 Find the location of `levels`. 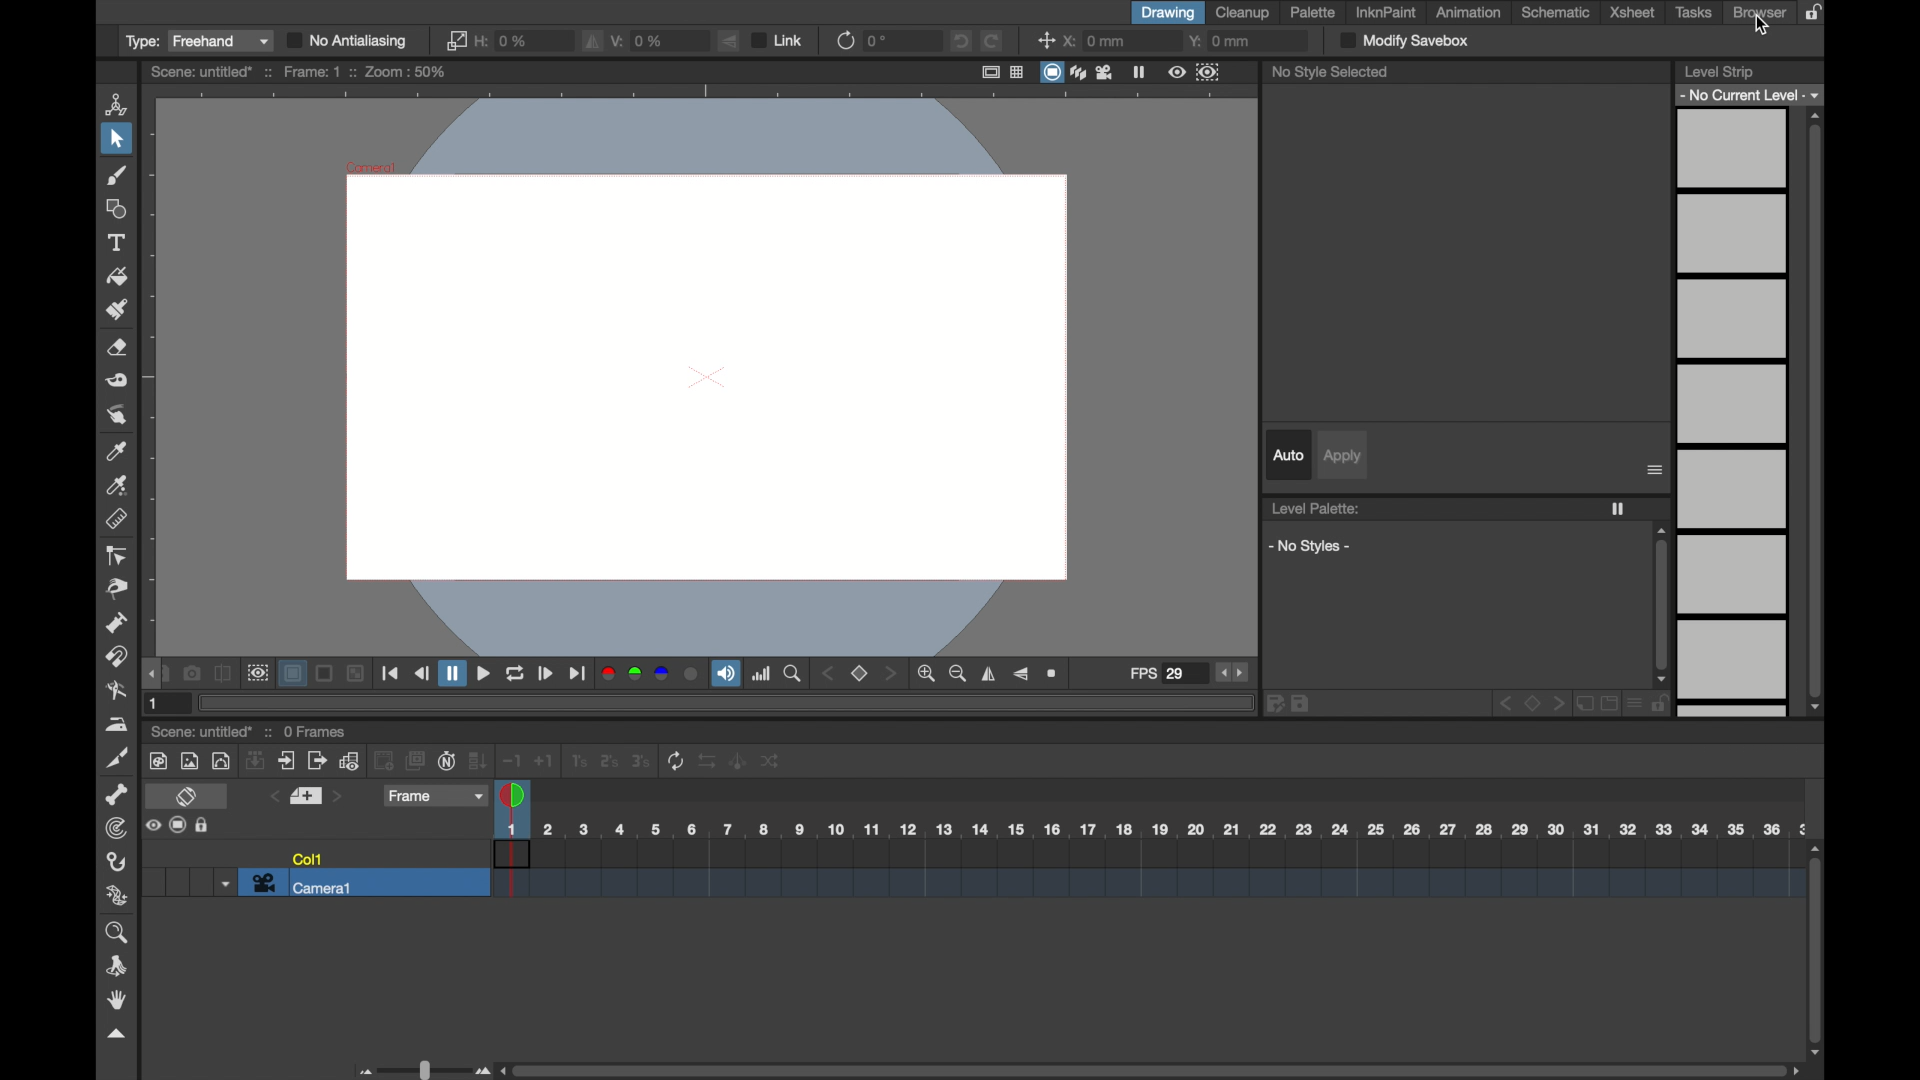

levels is located at coordinates (1733, 415).